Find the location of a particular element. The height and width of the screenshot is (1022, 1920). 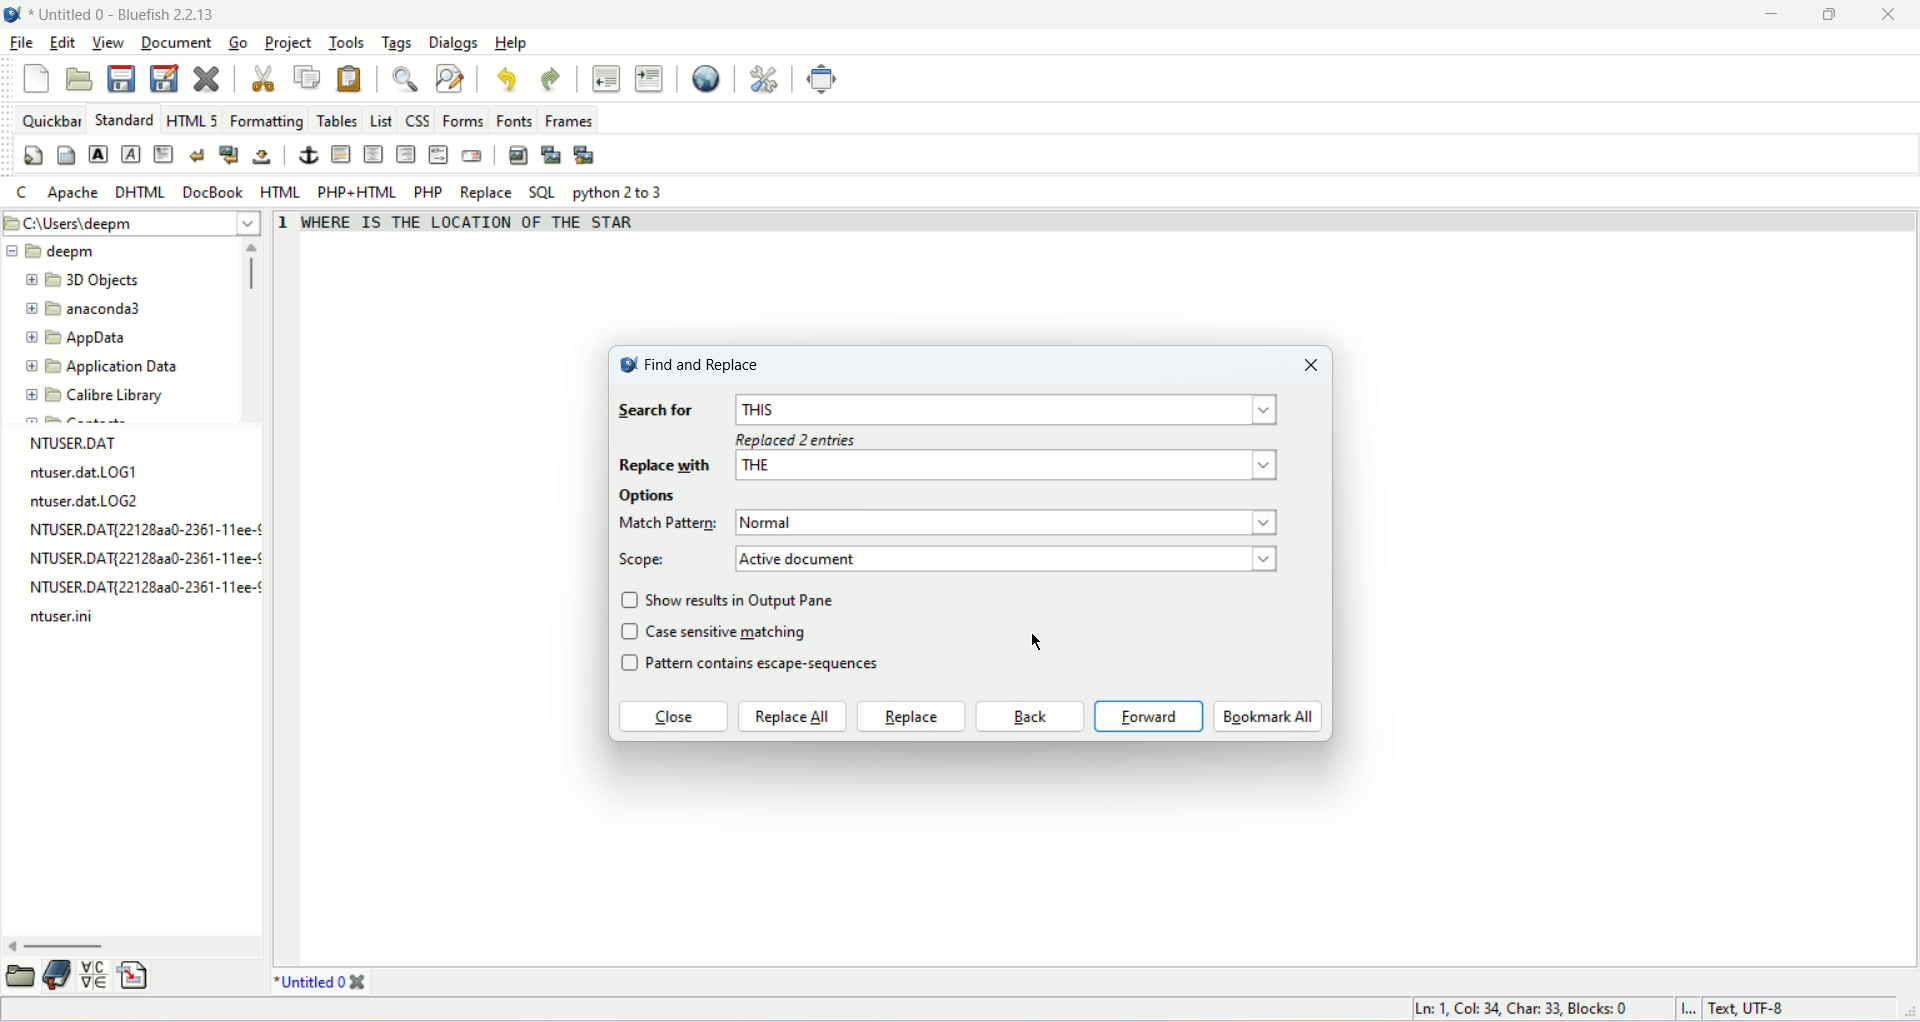

insert image is located at coordinates (515, 156).